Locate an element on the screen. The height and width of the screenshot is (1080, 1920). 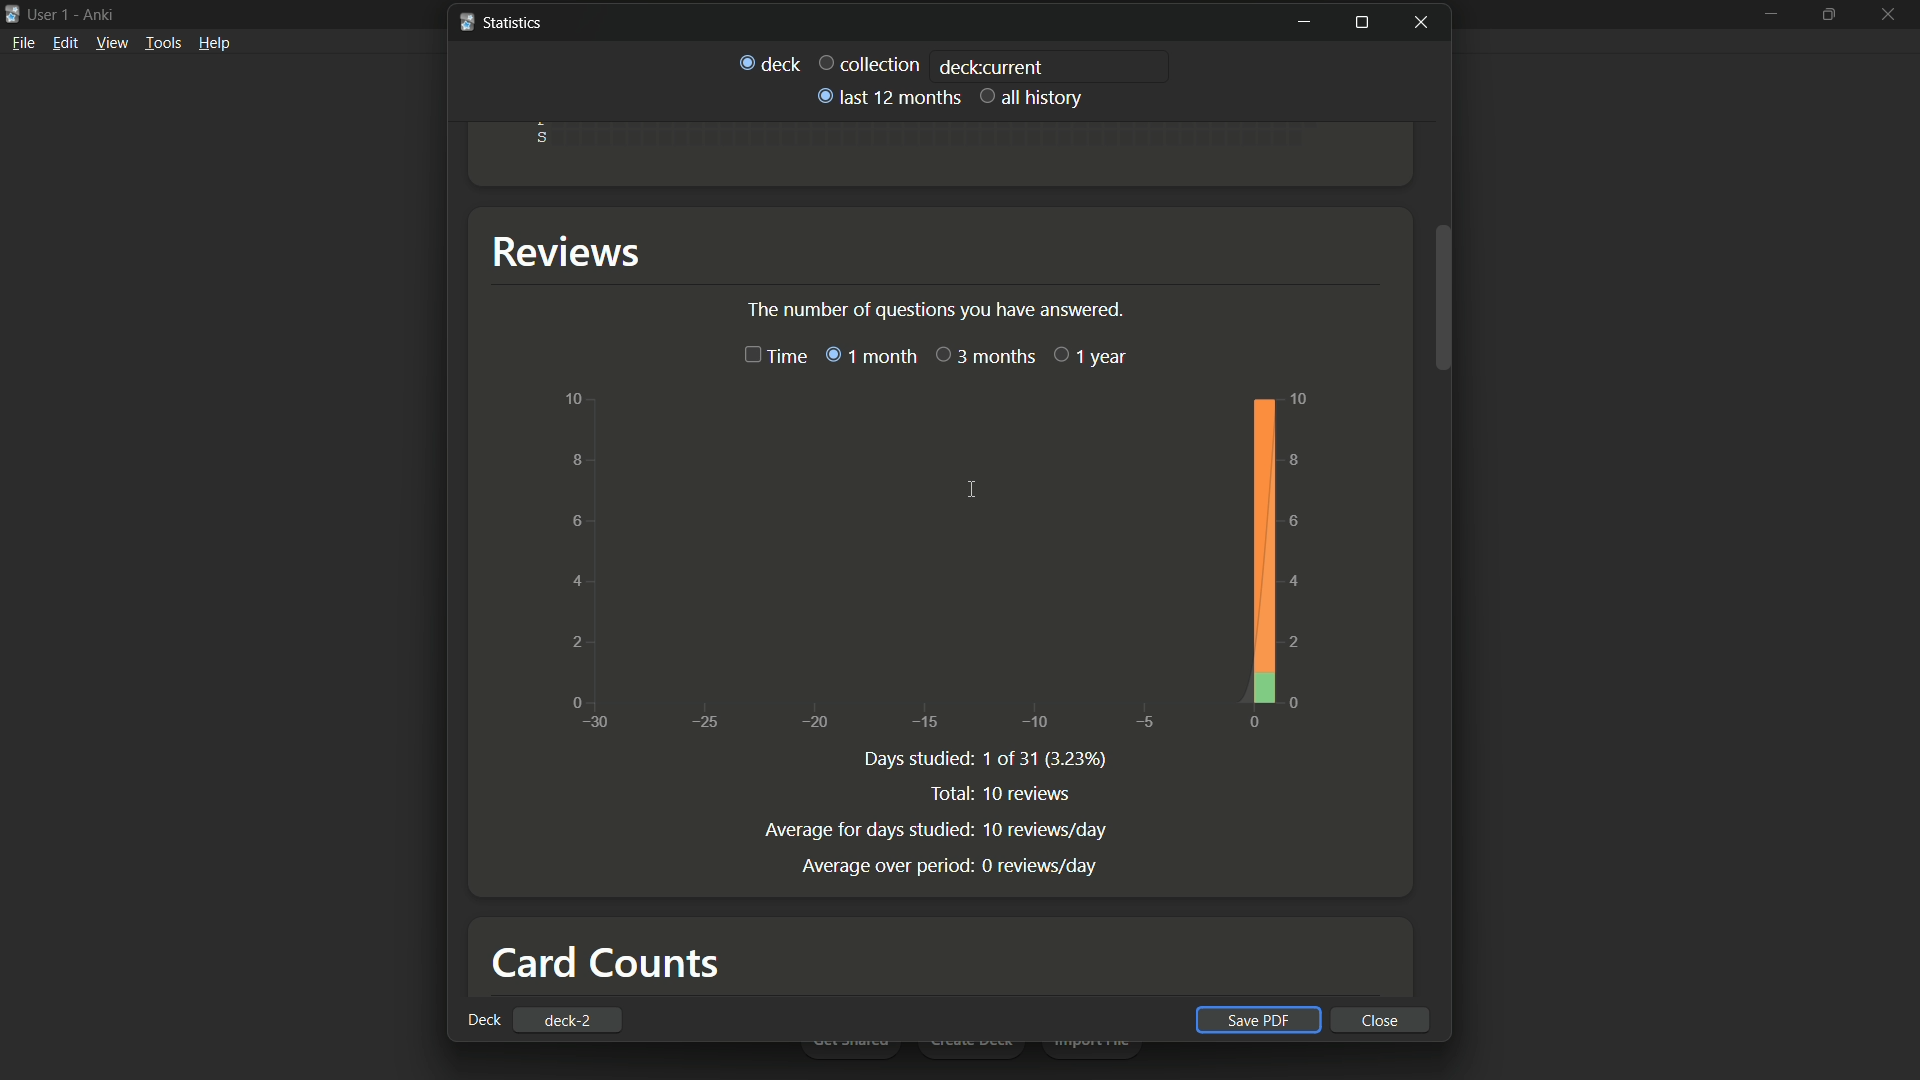
User 1 is located at coordinates (50, 13).